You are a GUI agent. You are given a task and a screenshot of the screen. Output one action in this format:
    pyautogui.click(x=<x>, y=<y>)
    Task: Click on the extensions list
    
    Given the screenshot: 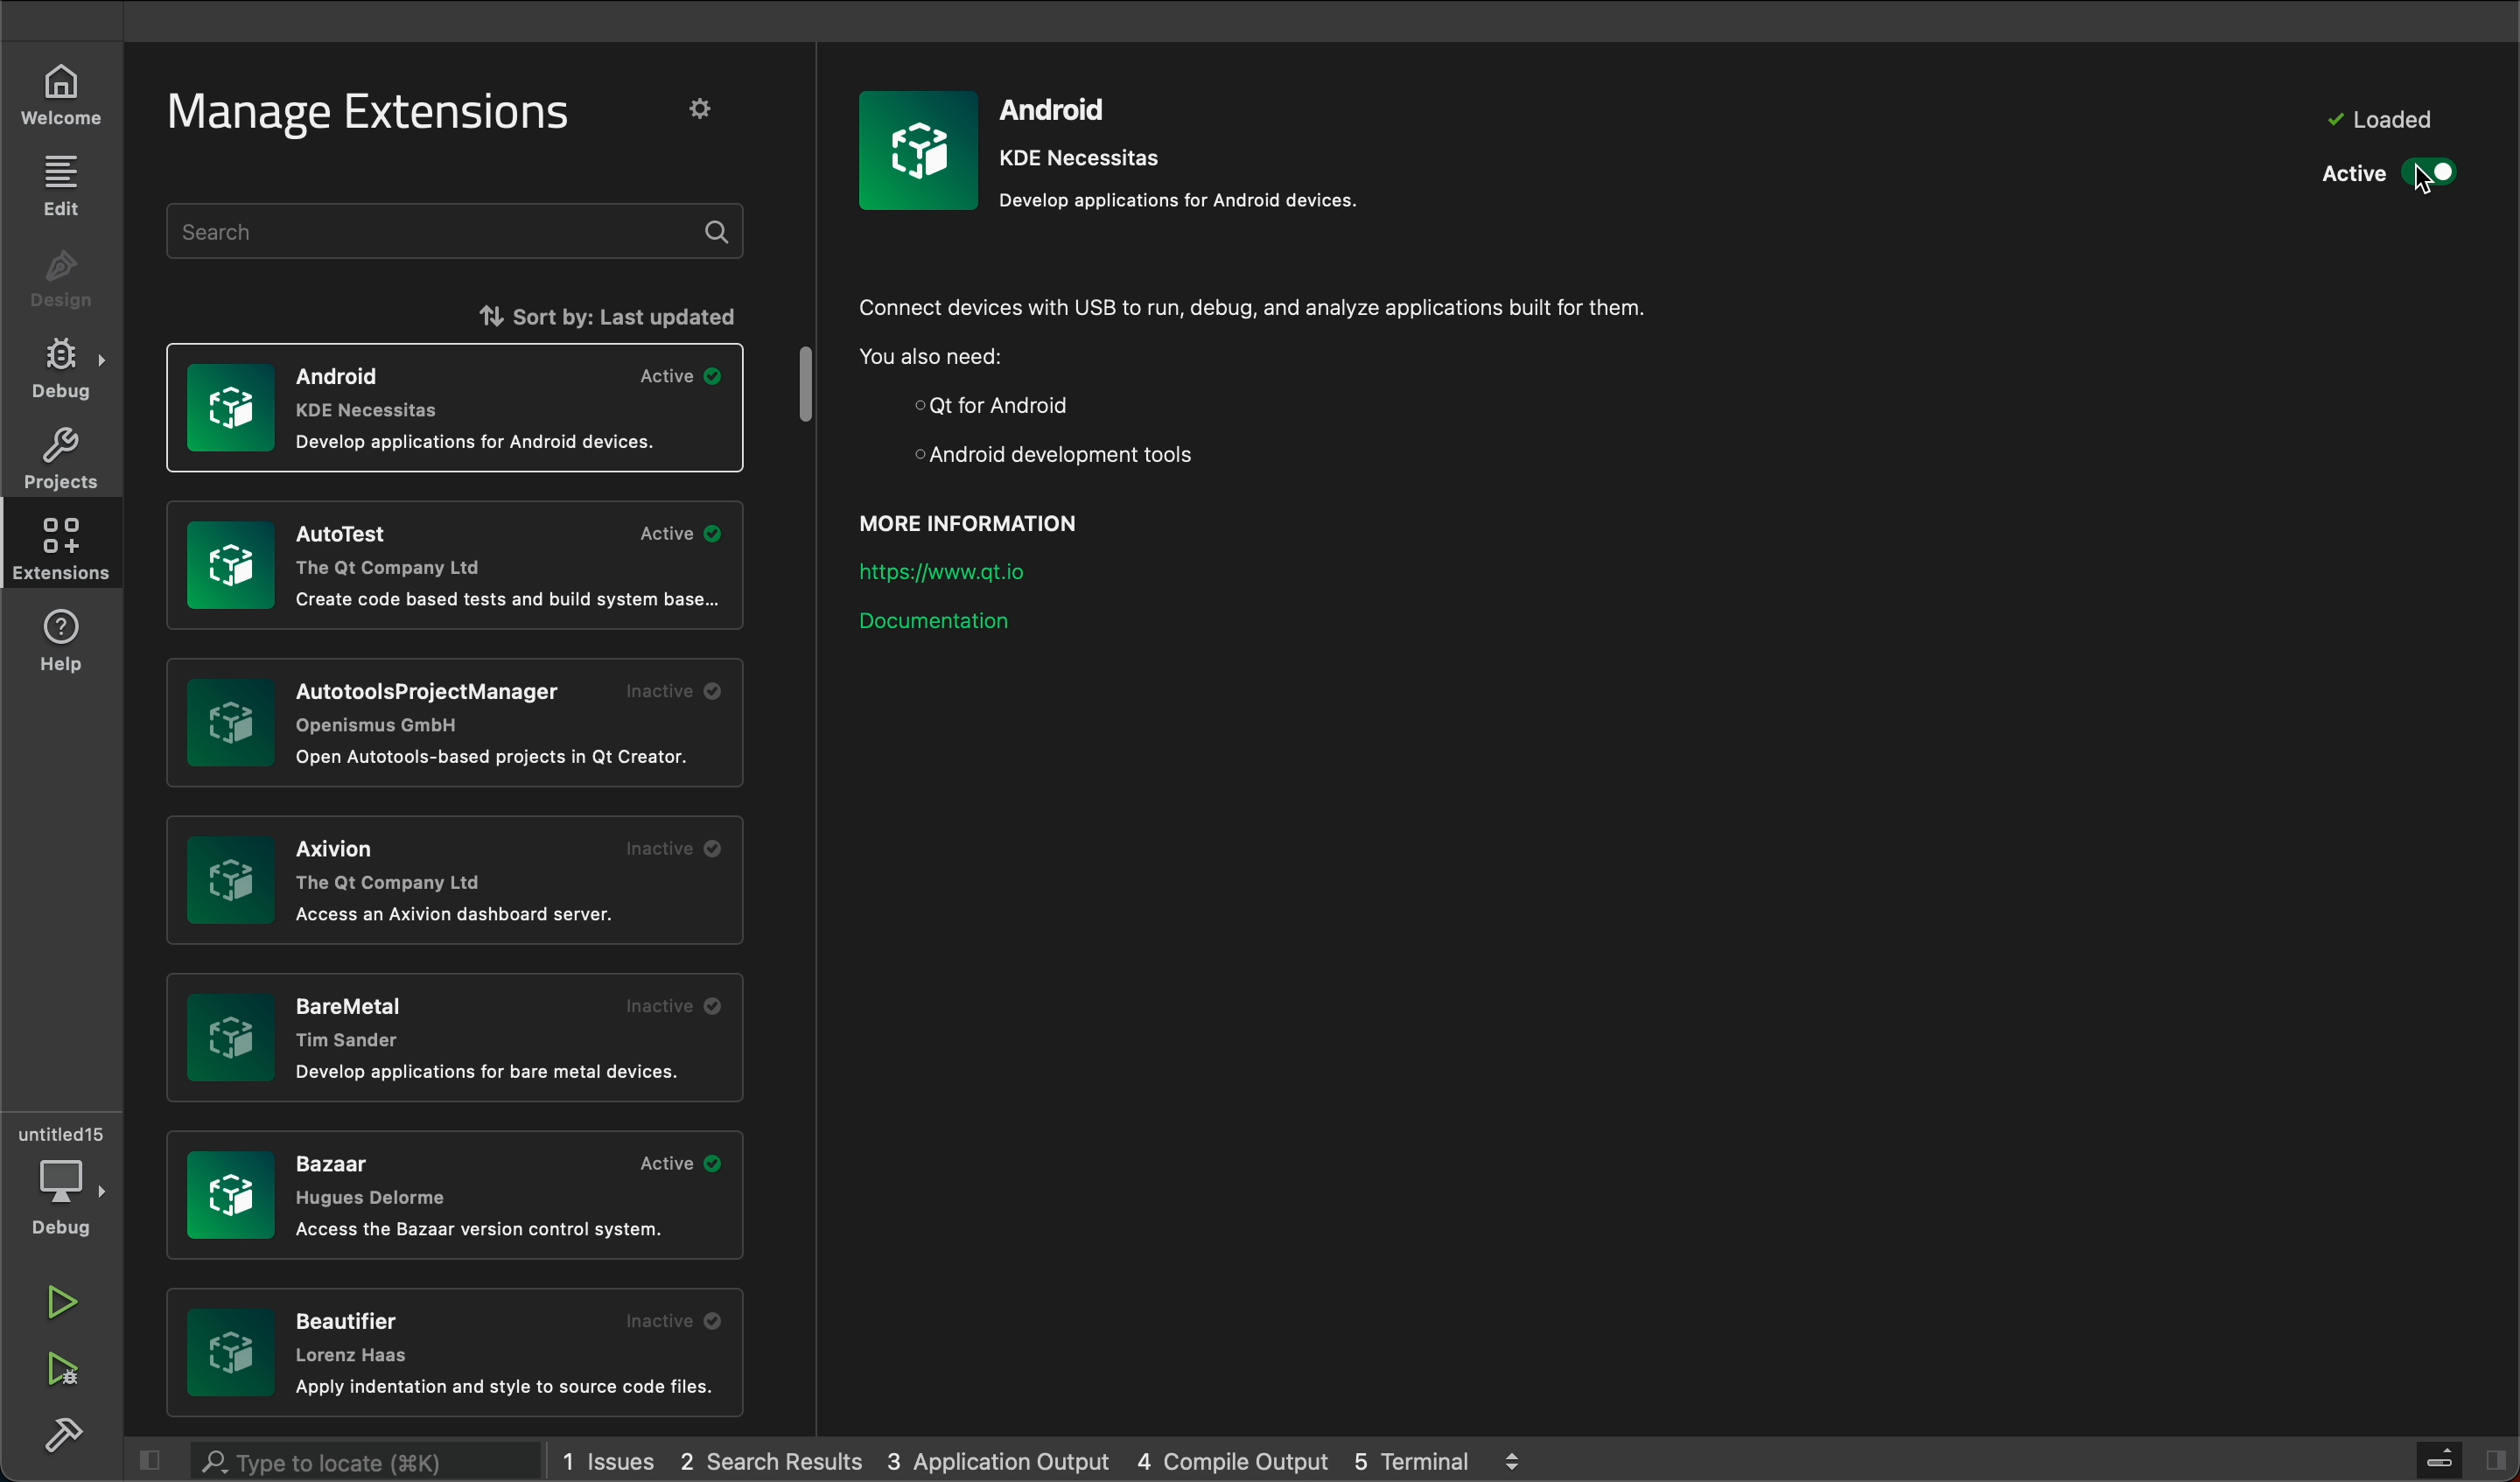 What is the action you would take?
    pyautogui.click(x=457, y=885)
    